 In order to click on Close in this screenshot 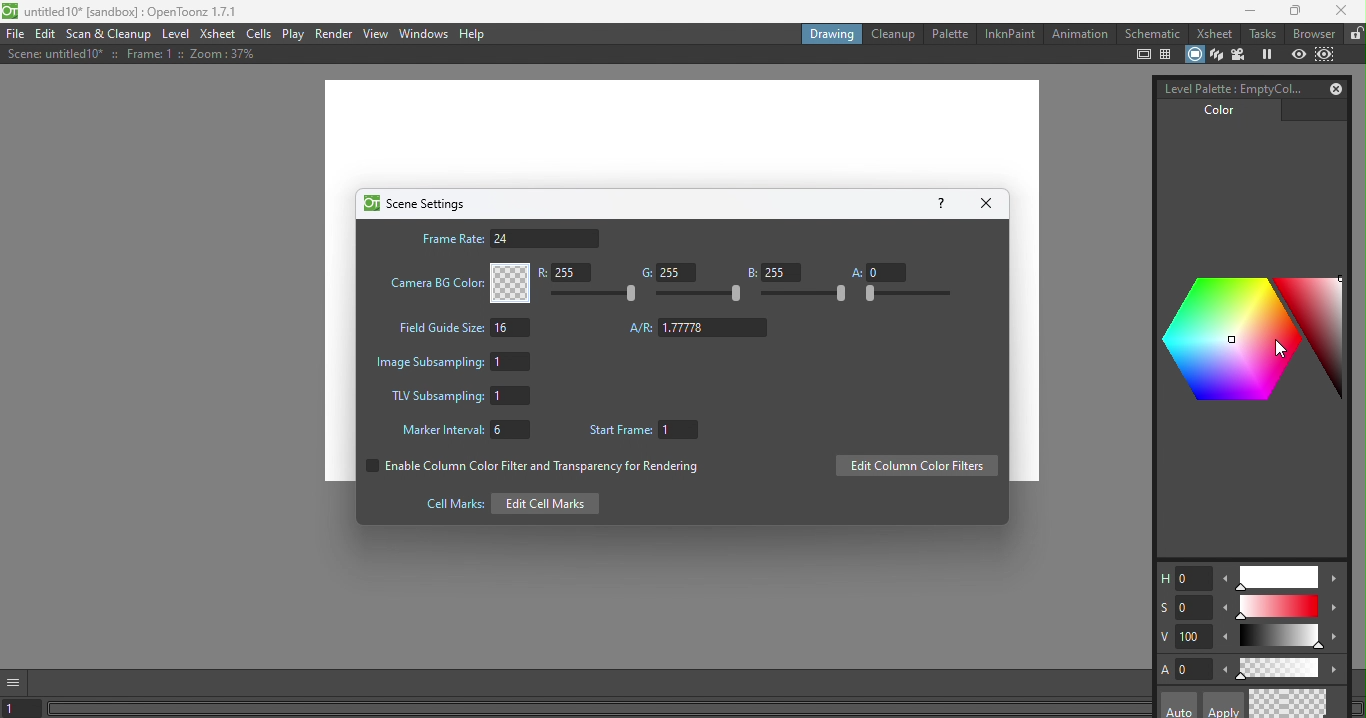, I will do `click(1332, 88)`.